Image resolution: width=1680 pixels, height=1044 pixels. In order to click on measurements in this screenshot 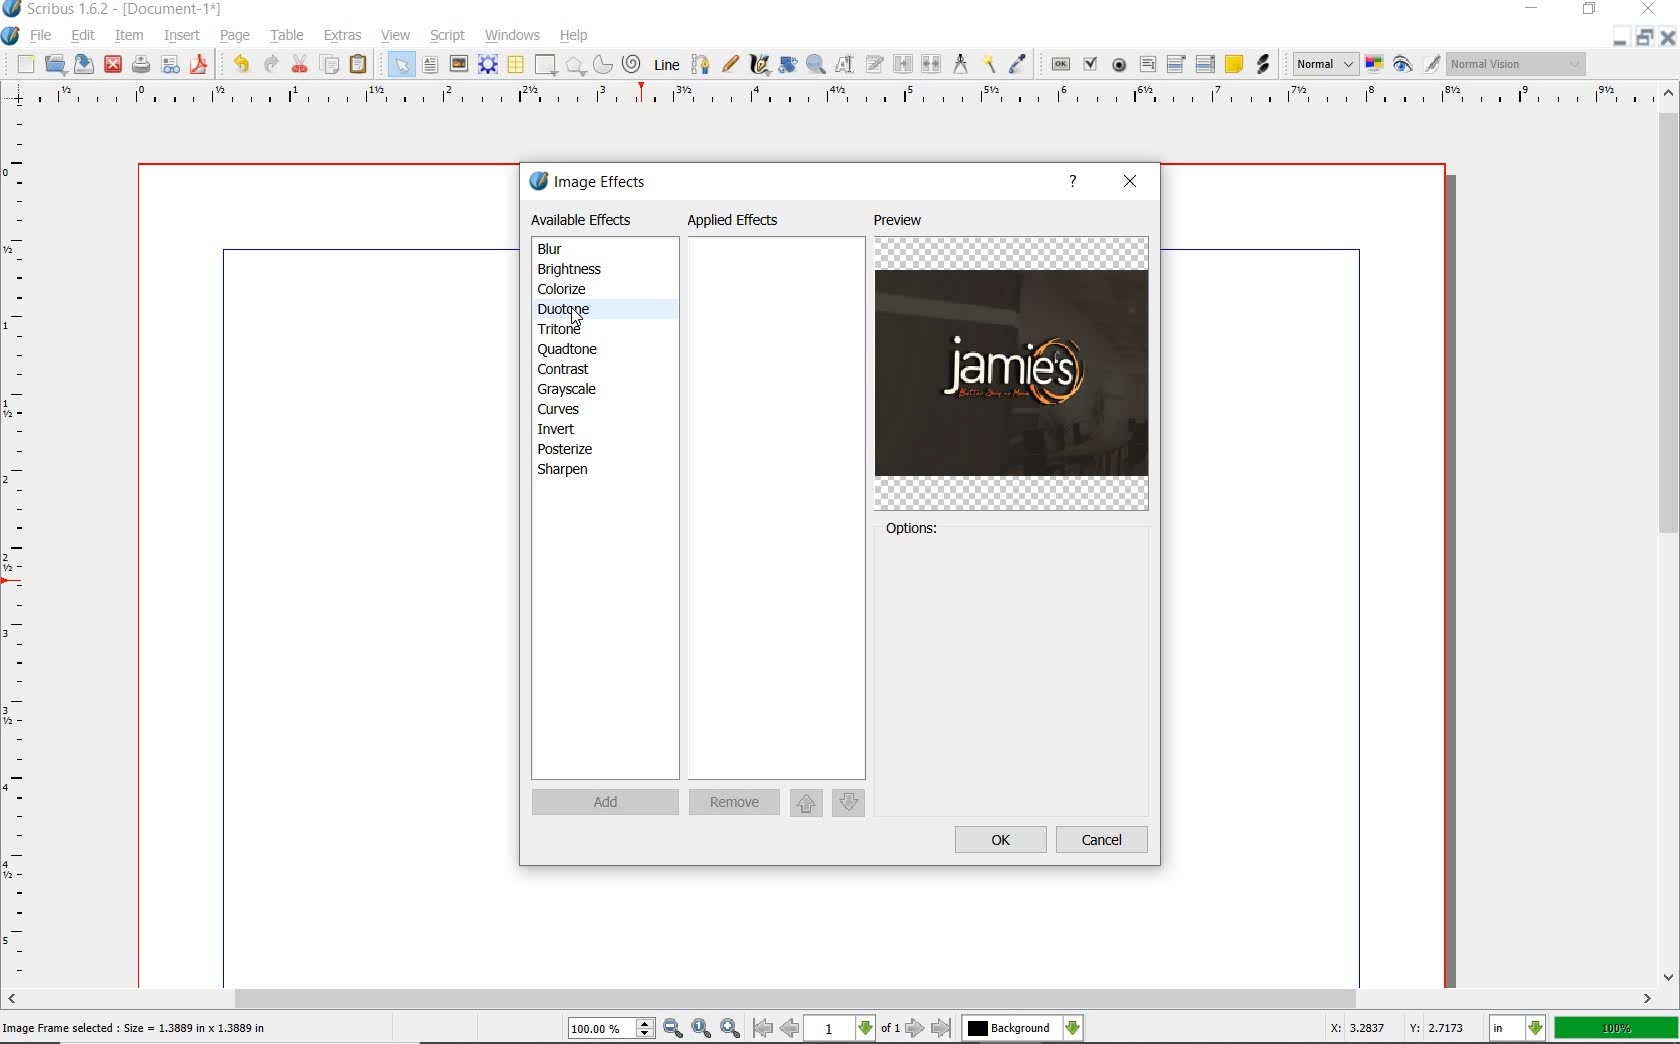, I will do `click(961, 63)`.